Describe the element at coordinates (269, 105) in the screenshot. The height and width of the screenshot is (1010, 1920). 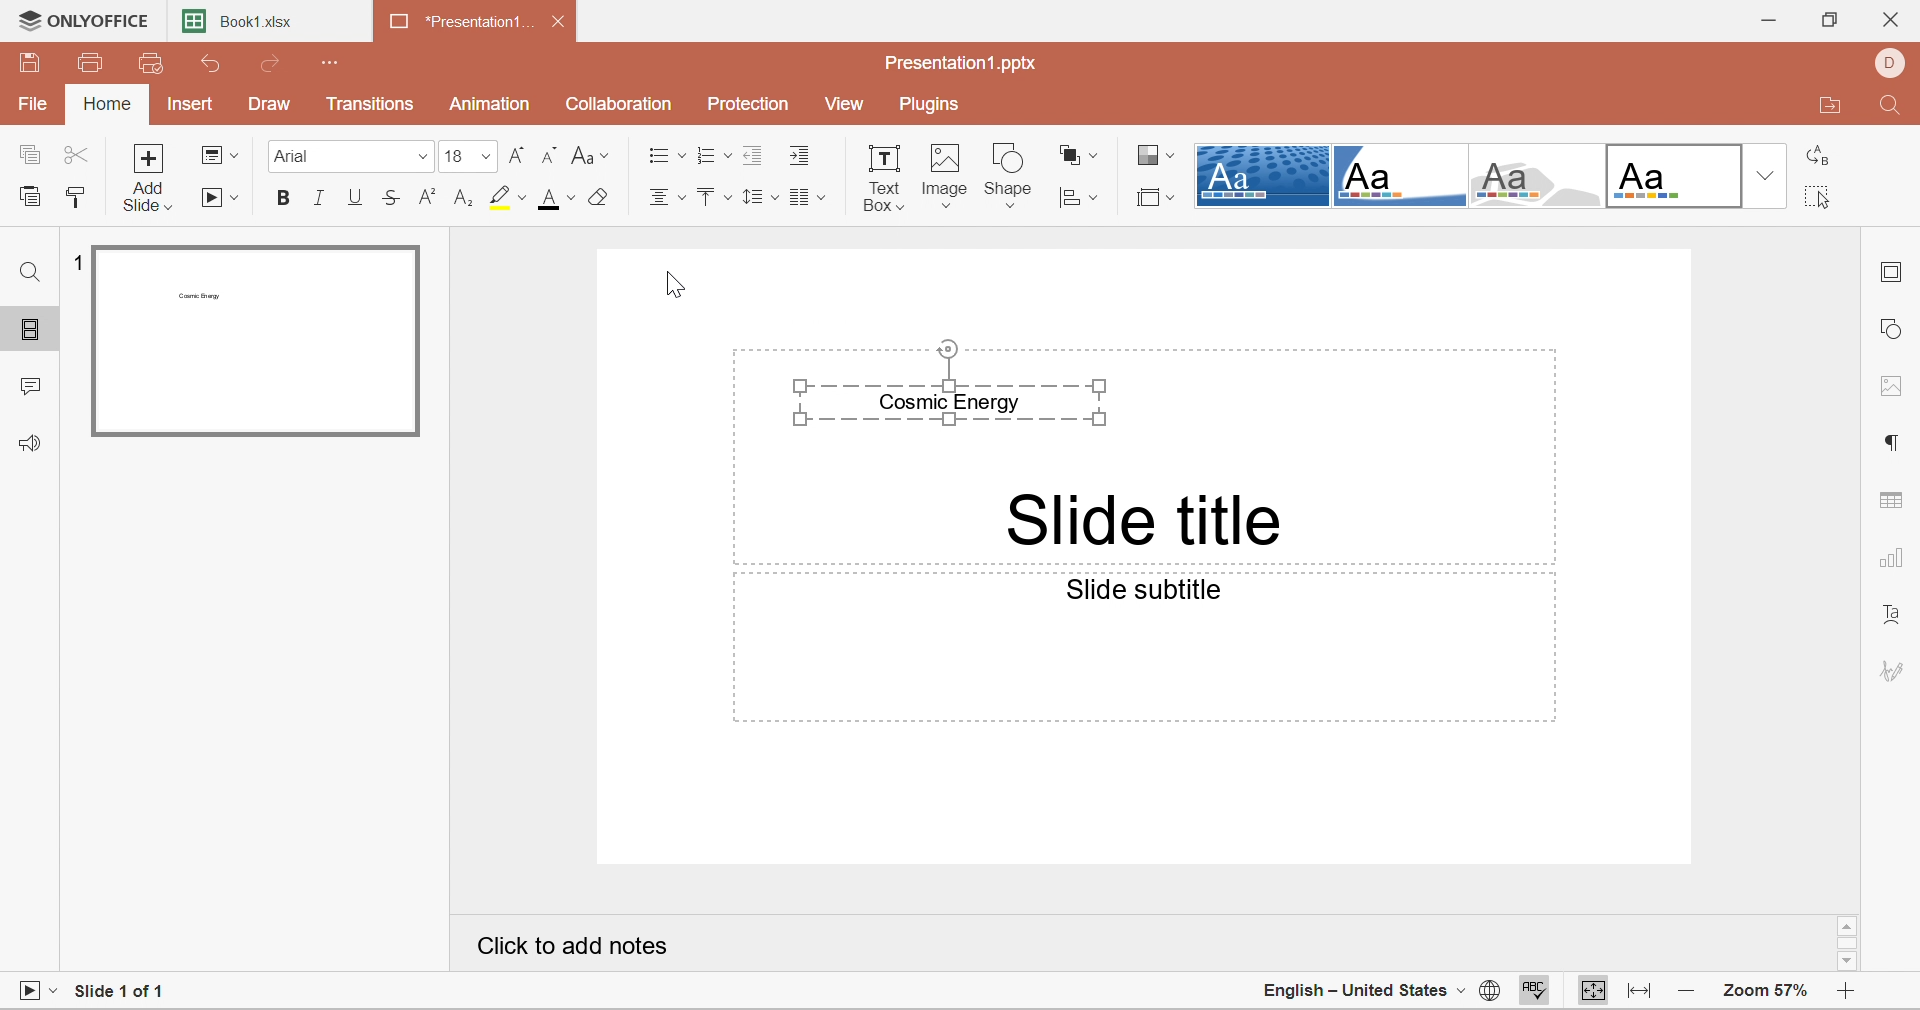
I see `Draw` at that location.